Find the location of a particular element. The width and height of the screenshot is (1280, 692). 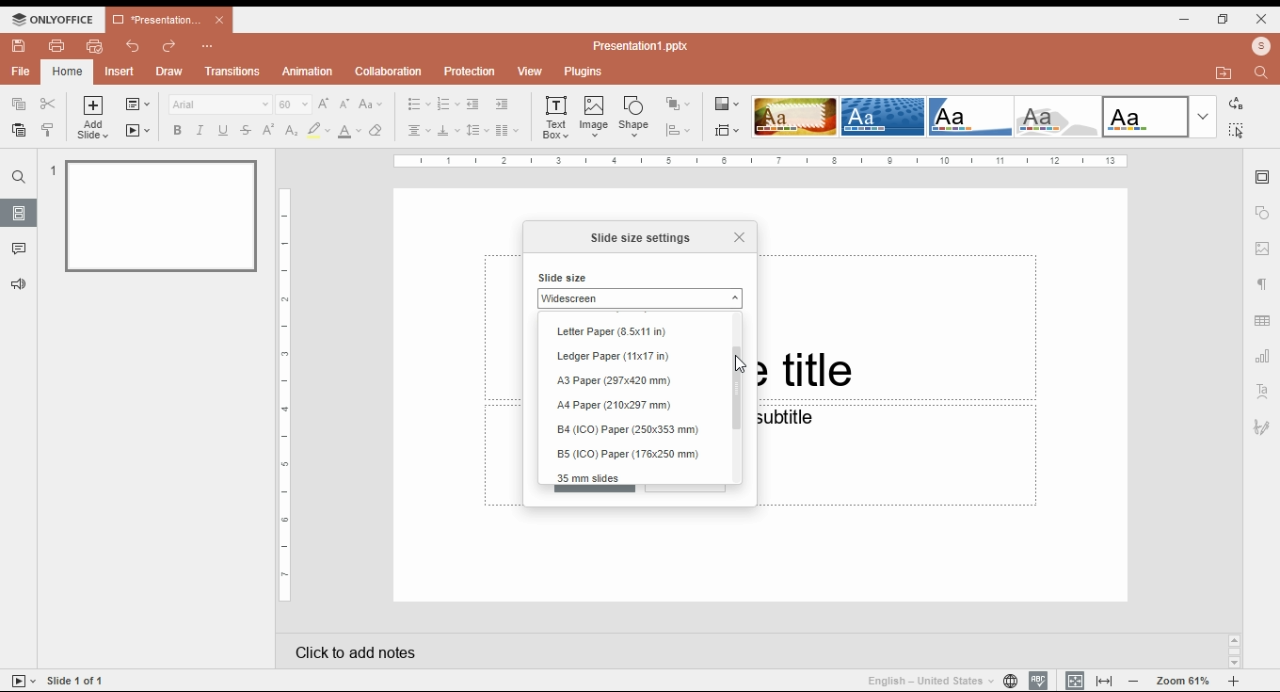

minimize is located at coordinates (1185, 18).